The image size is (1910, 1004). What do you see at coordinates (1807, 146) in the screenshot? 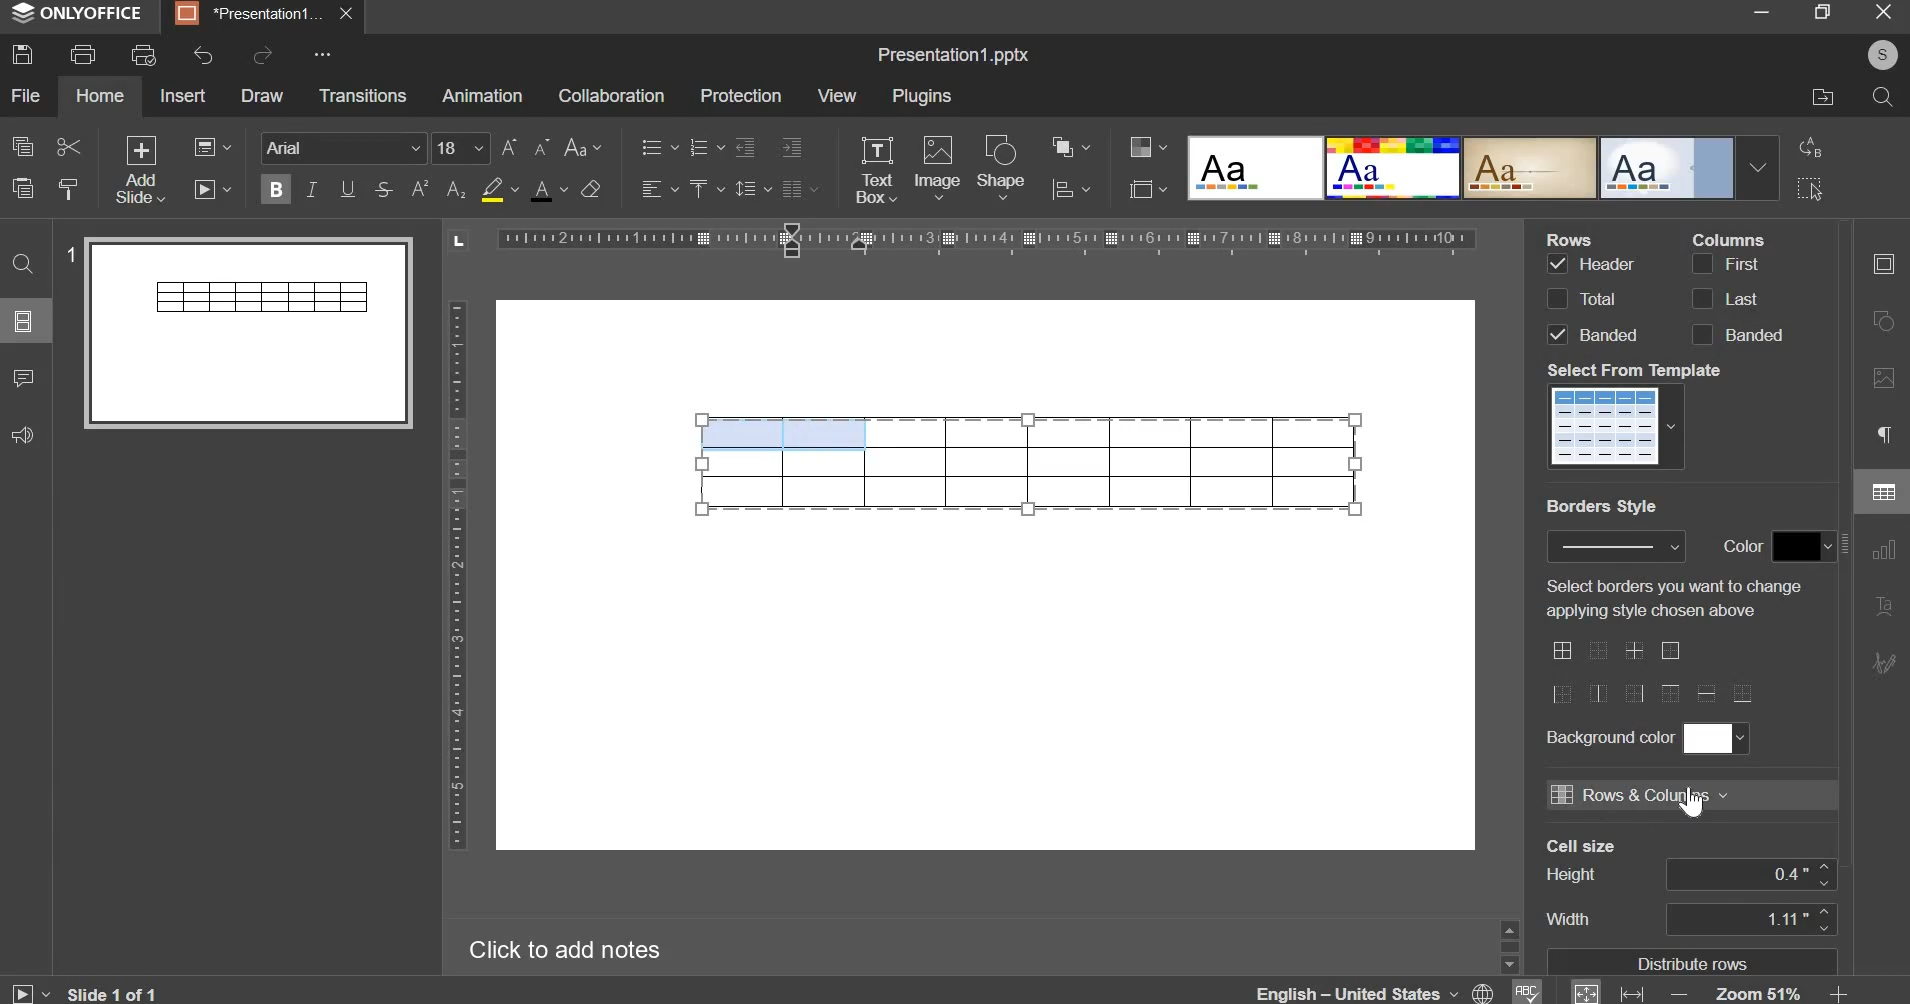
I see `replace` at bounding box center [1807, 146].